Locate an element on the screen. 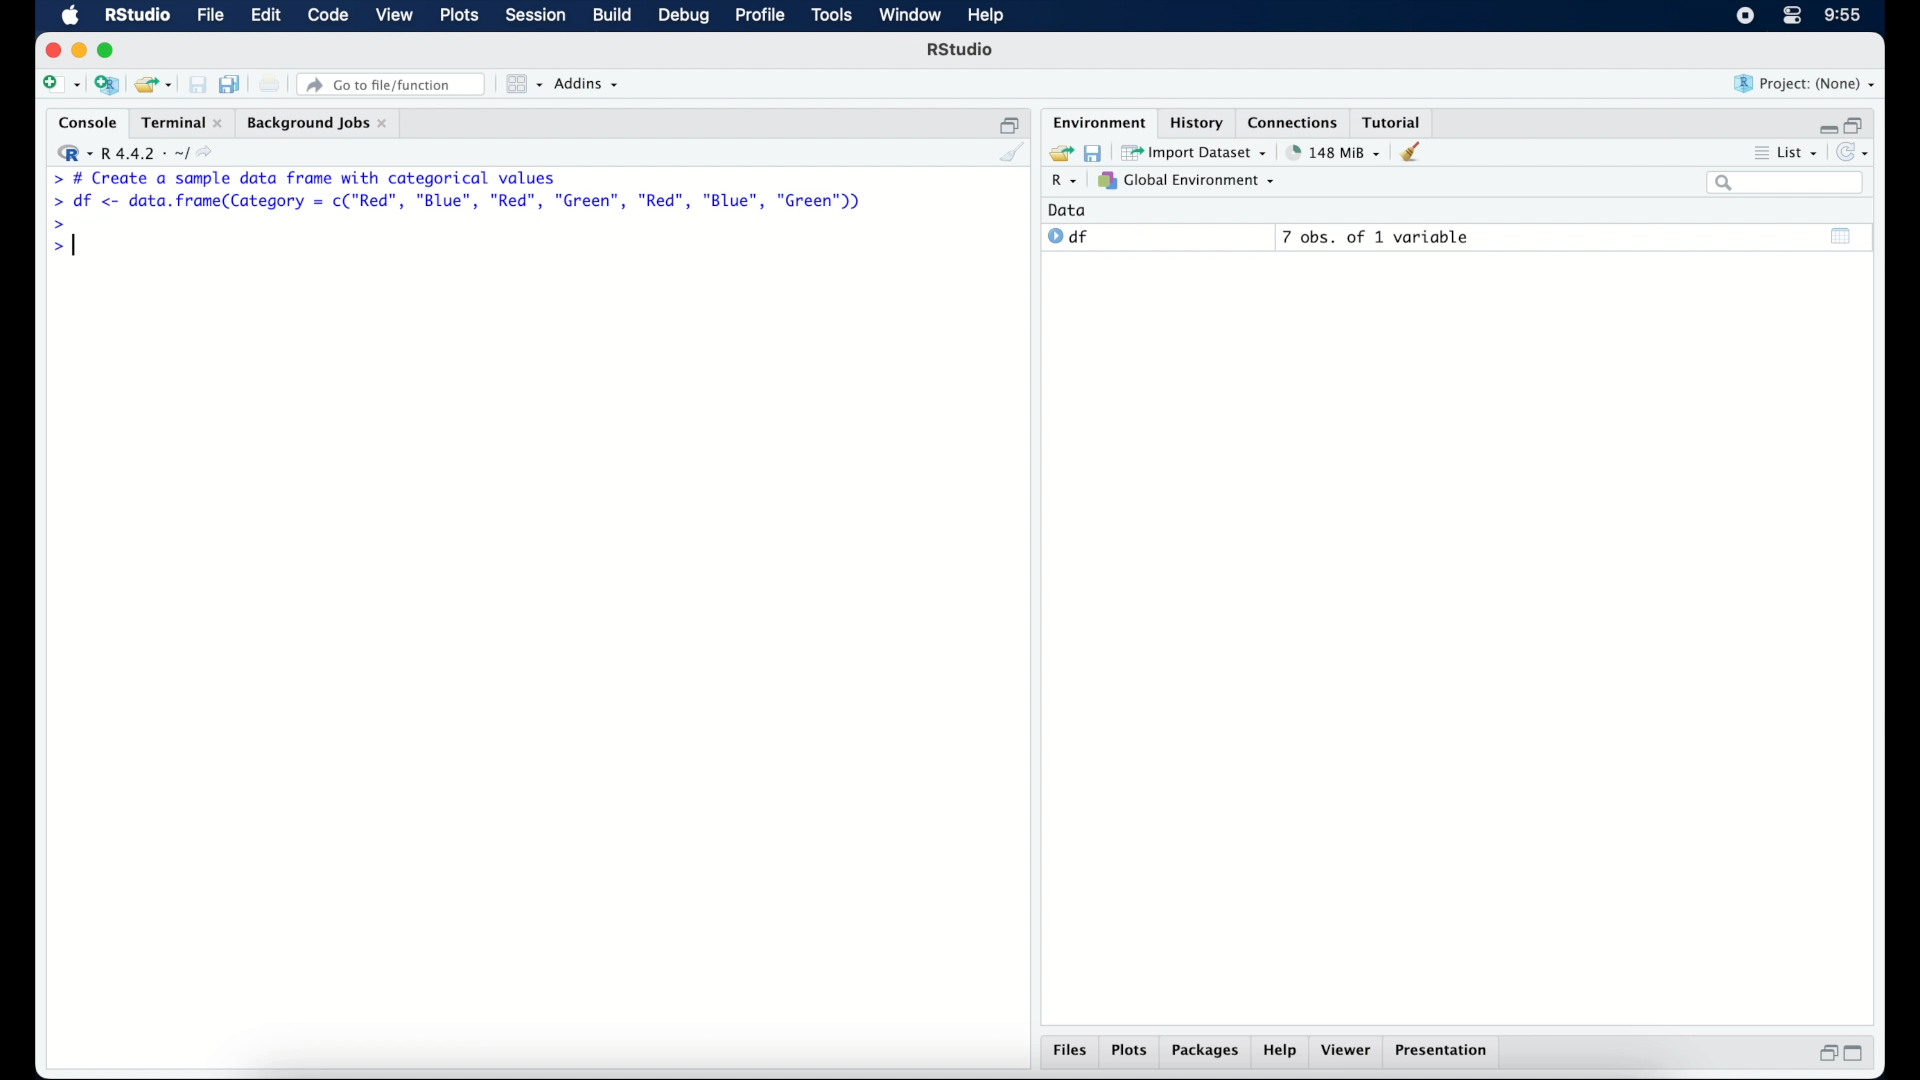 The width and height of the screenshot is (1920, 1080). command prompt is located at coordinates (60, 223).